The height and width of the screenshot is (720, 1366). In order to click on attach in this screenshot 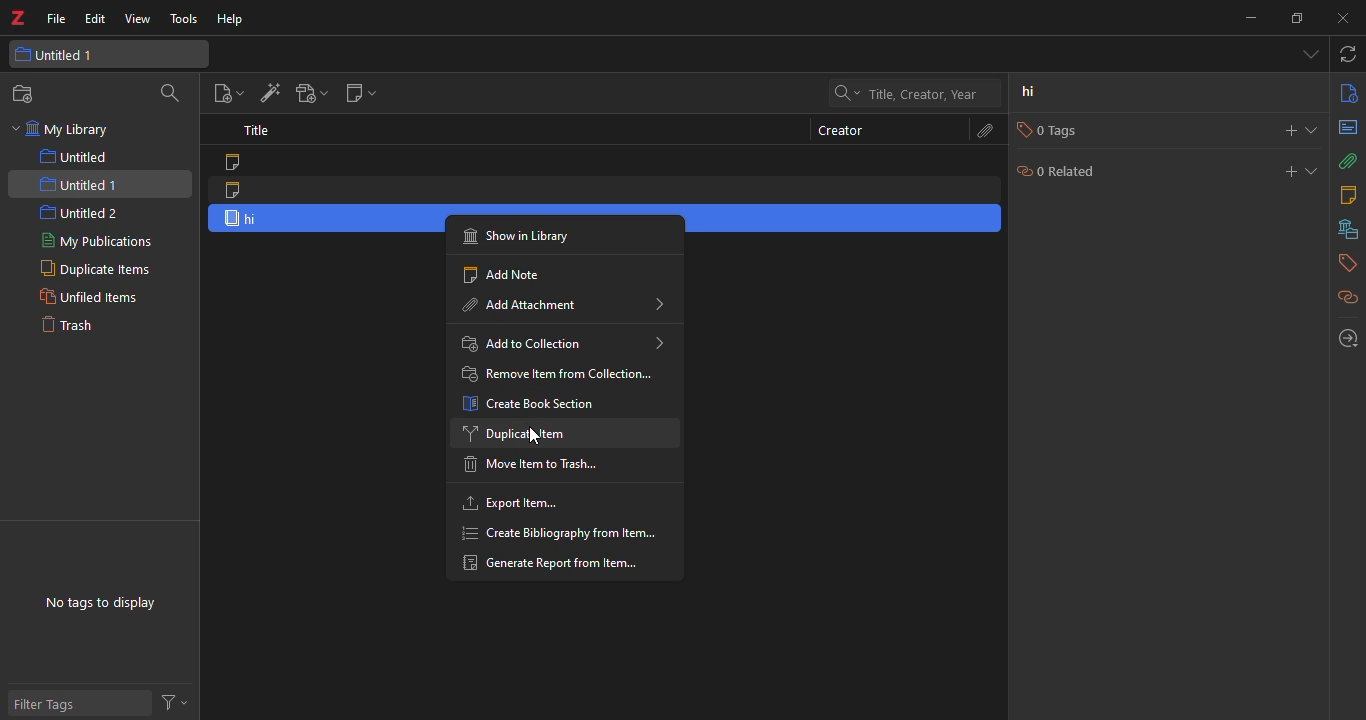, I will do `click(982, 130)`.